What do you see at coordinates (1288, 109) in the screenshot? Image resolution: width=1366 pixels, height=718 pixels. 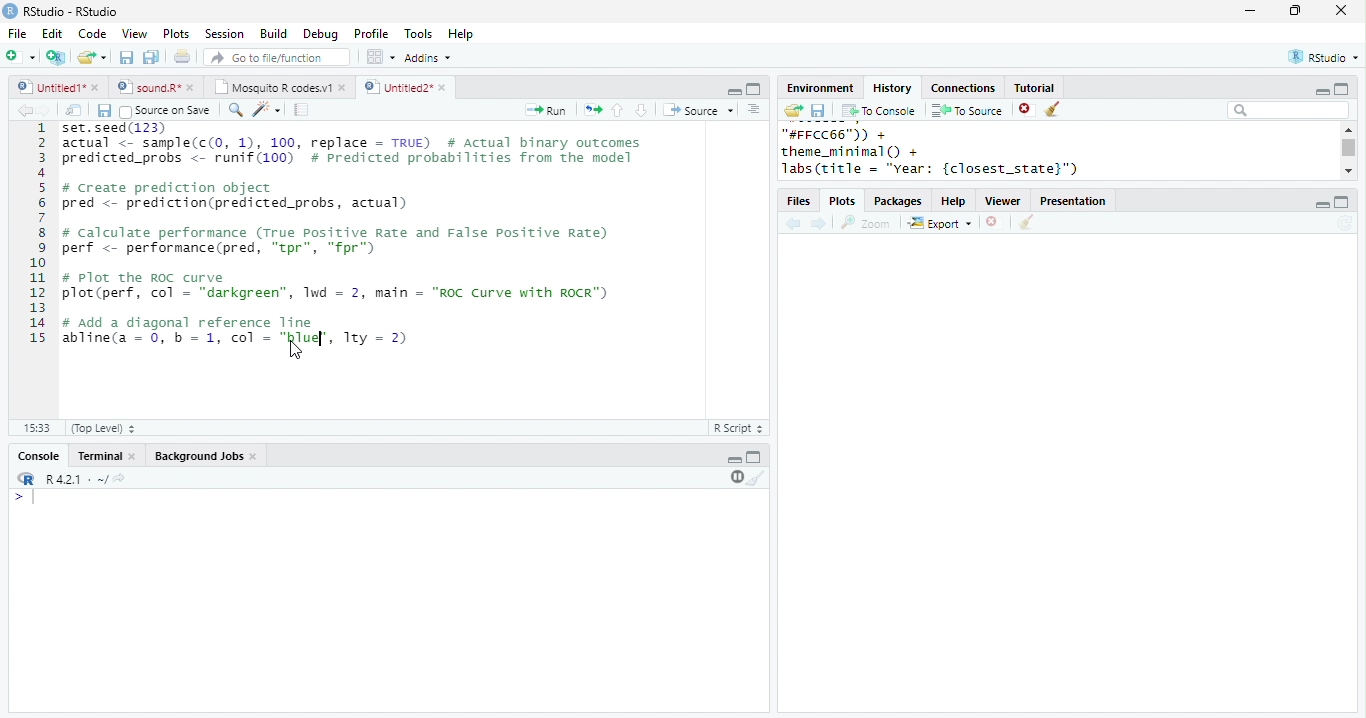 I see `search bar` at bounding box center [1288, 109].